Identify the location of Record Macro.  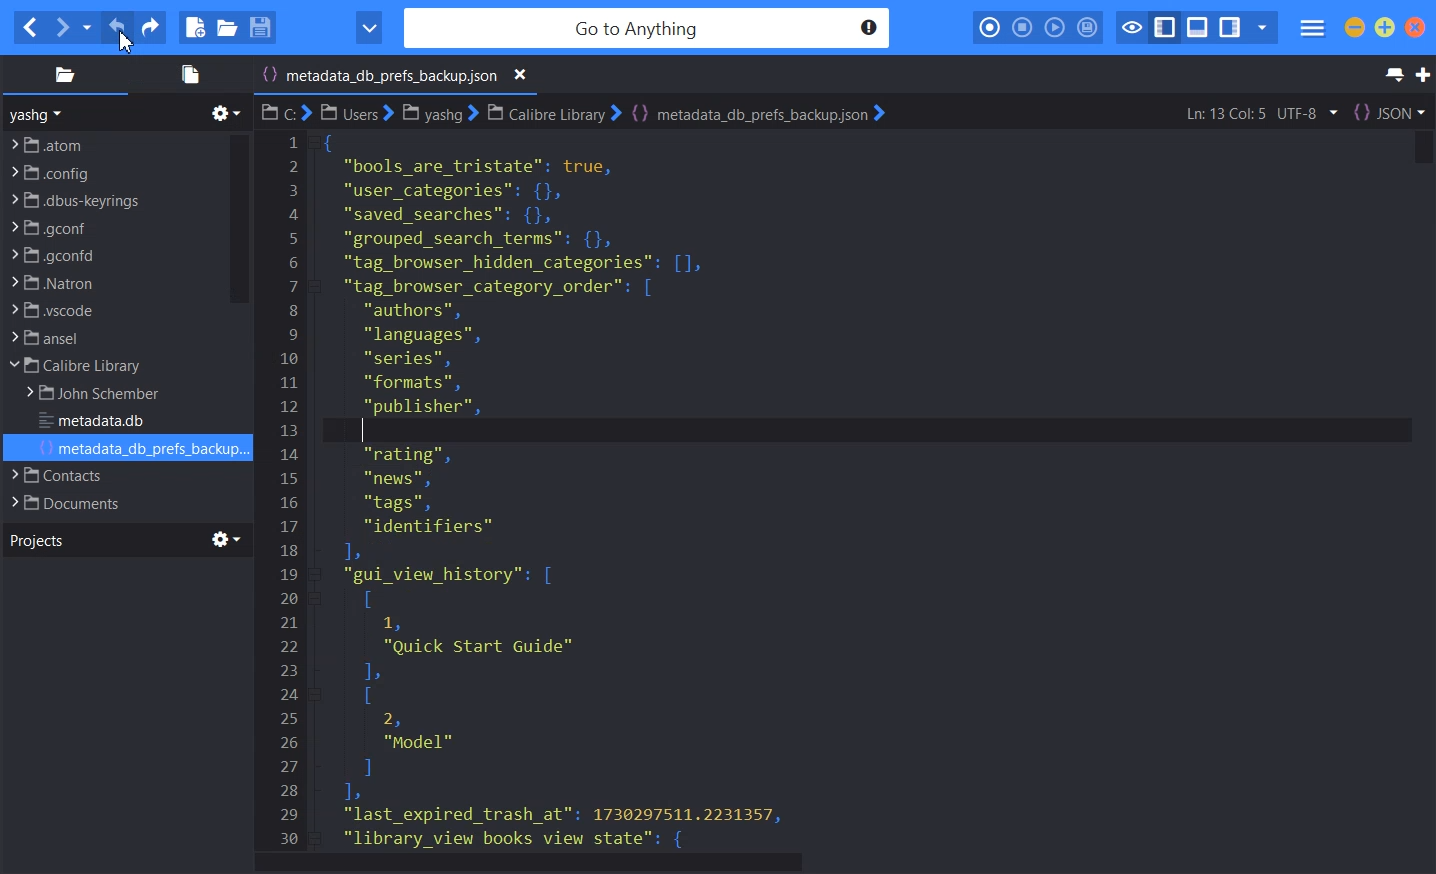
(991, 28).